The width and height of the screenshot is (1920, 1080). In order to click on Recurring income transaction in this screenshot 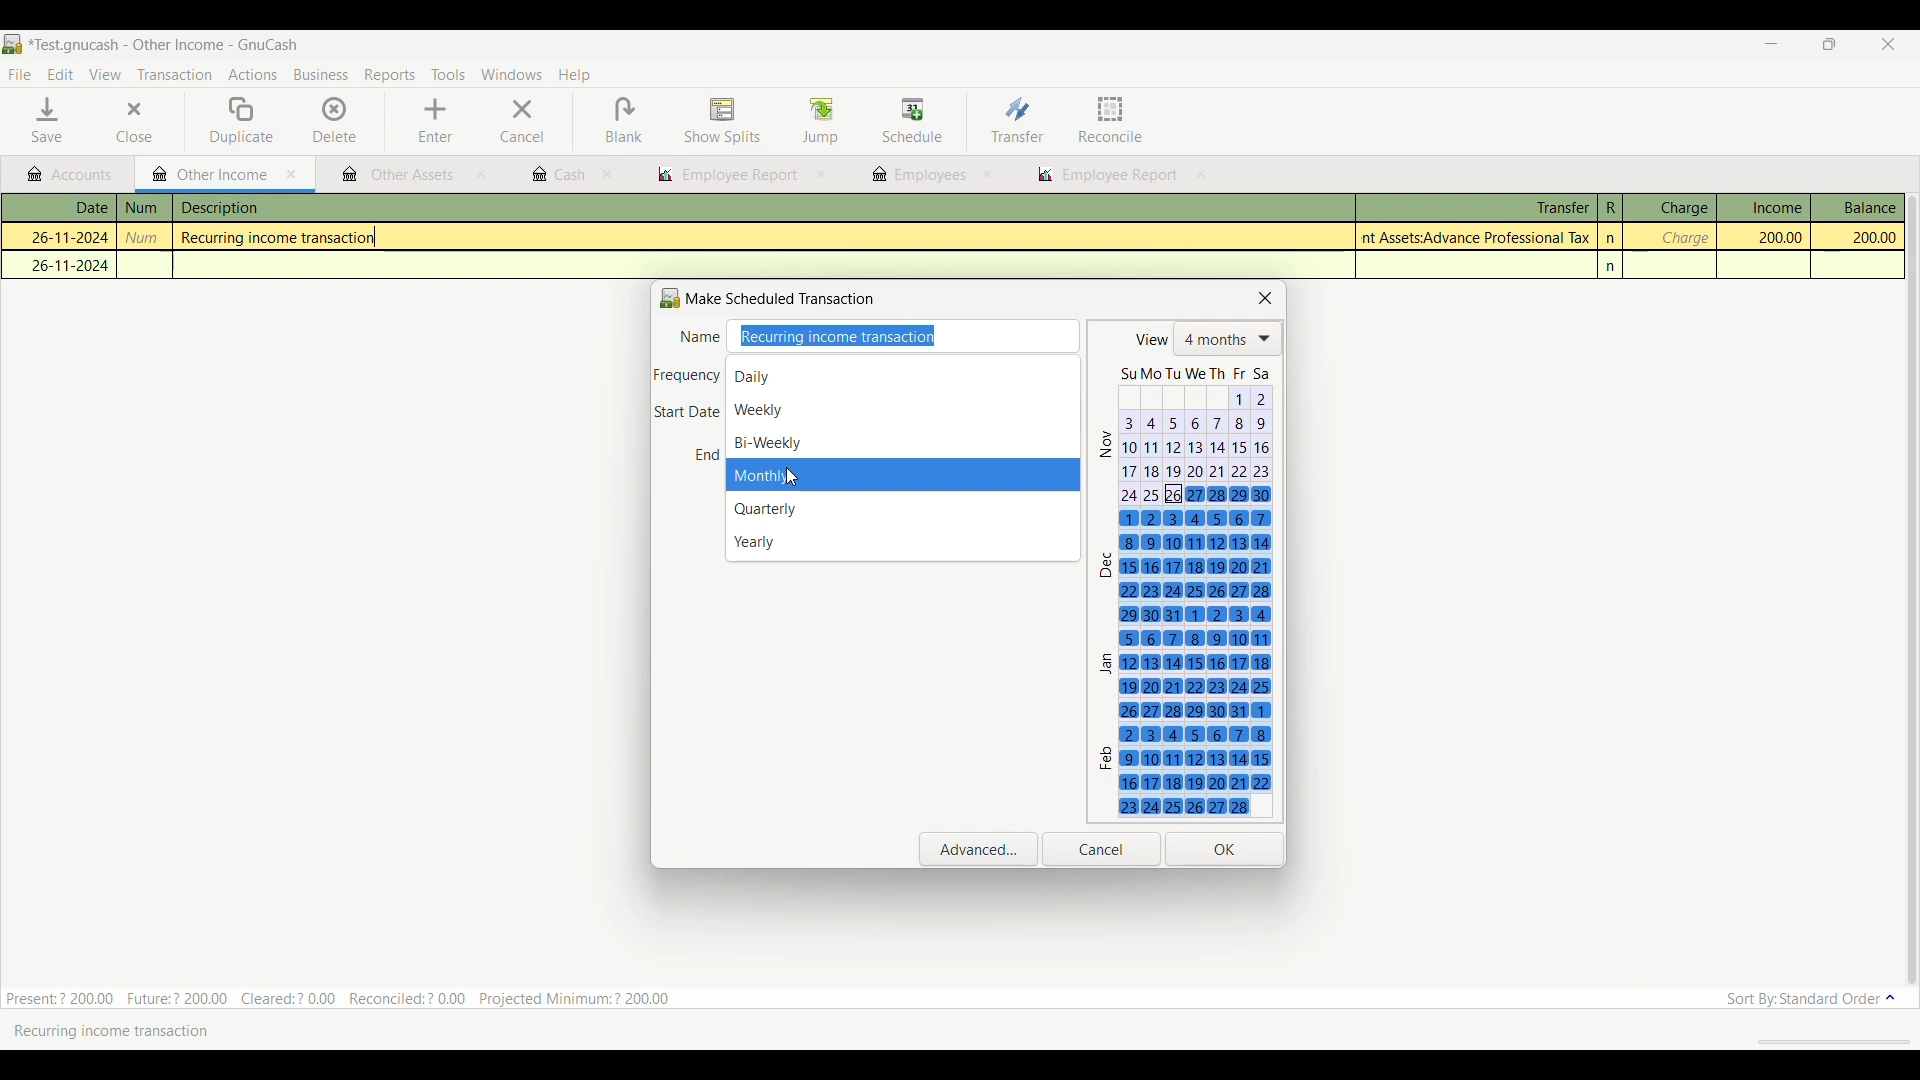, I will do `click(125, 1031)`.